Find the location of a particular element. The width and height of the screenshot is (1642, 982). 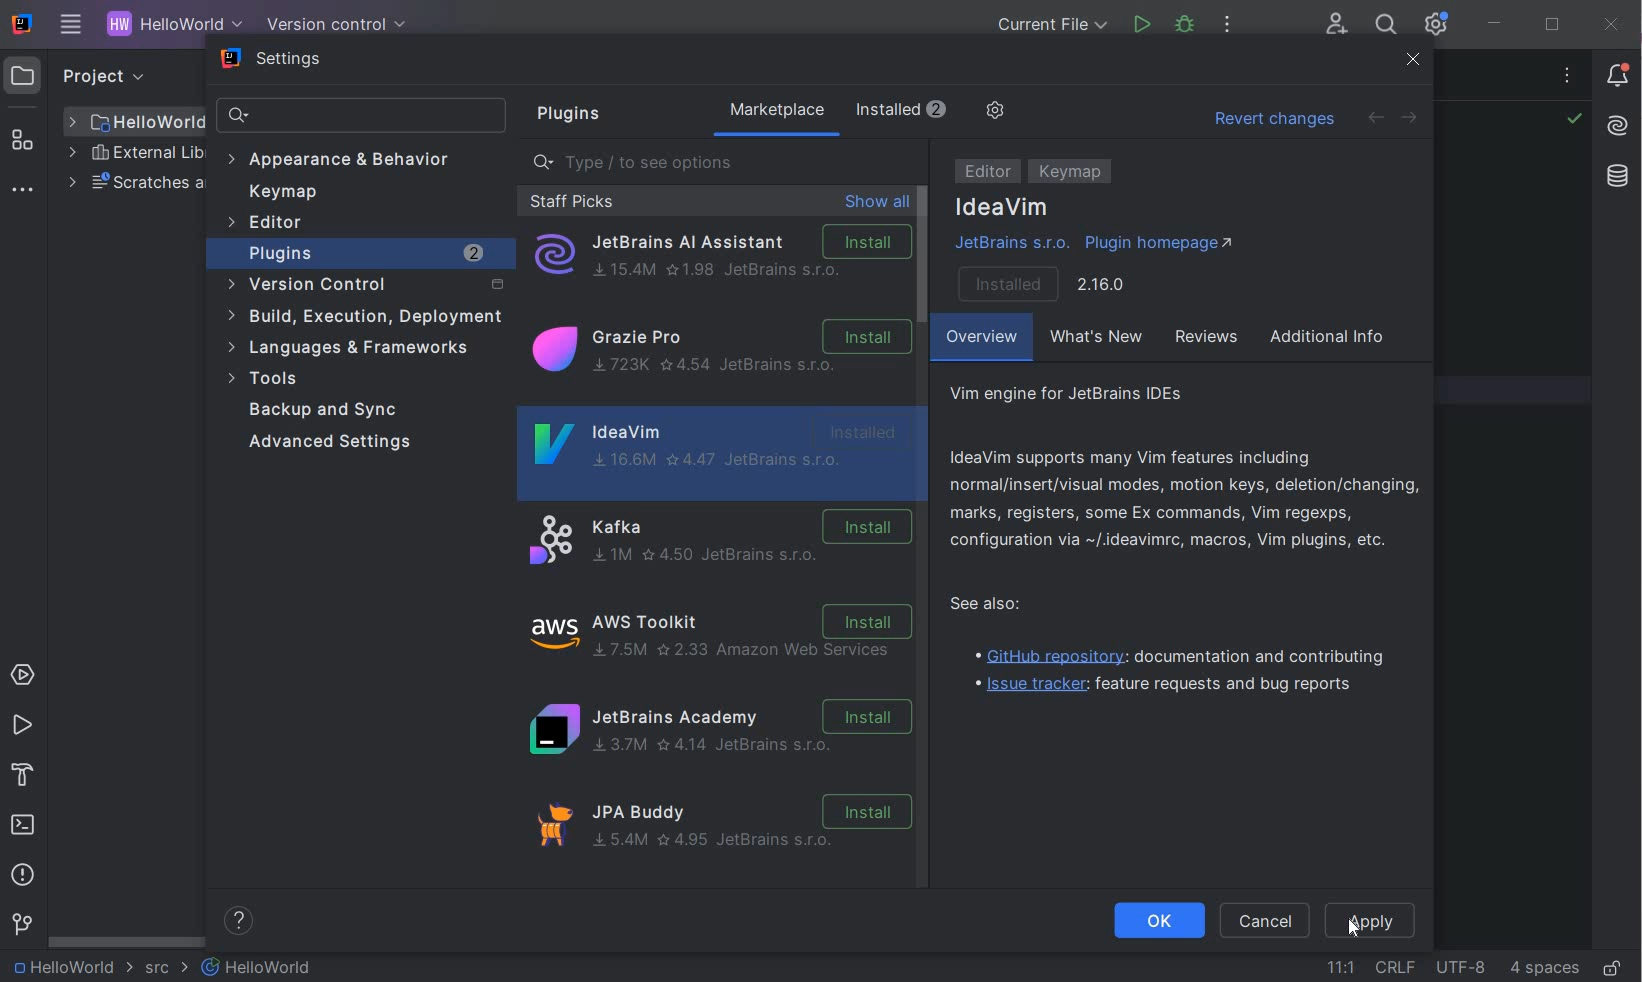

SCRATCHES AND CONSOLES is located at coordinates (134, 184).